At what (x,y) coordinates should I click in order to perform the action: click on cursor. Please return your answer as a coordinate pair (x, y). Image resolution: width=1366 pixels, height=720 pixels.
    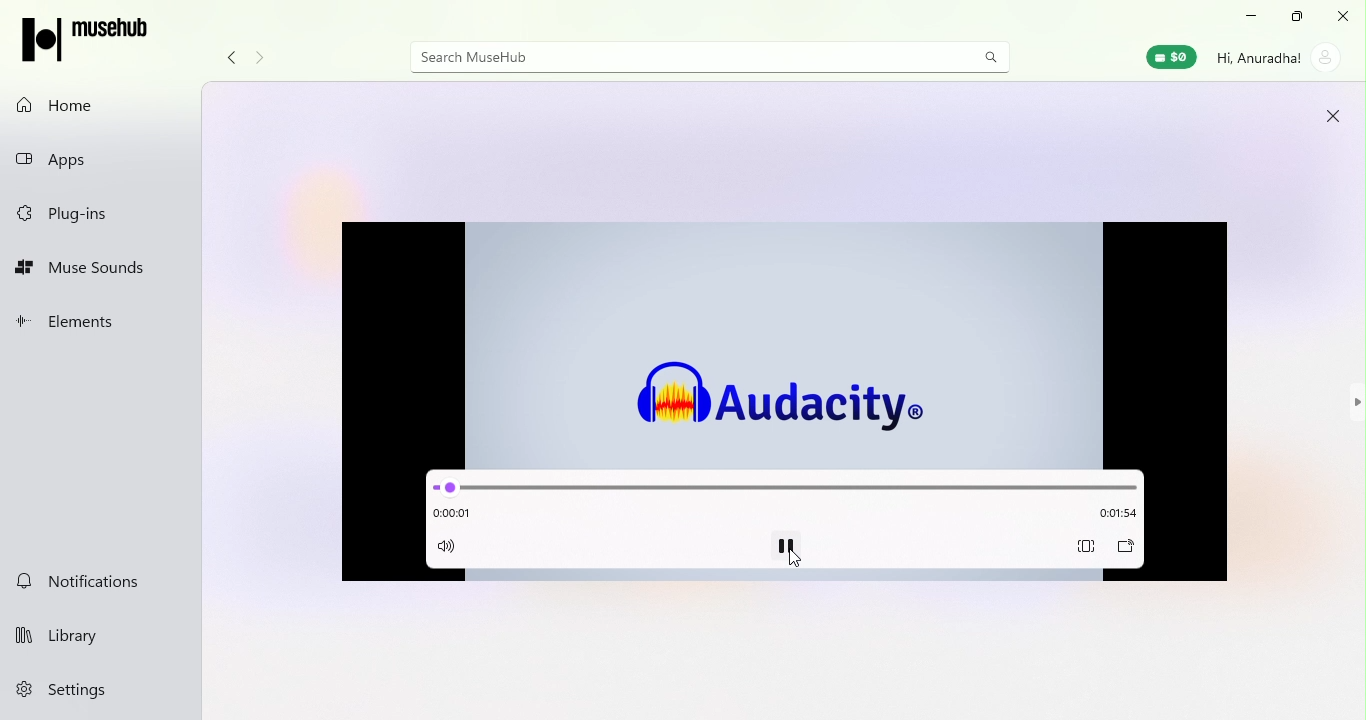
    Looking at the image, I should click on (790, 562).